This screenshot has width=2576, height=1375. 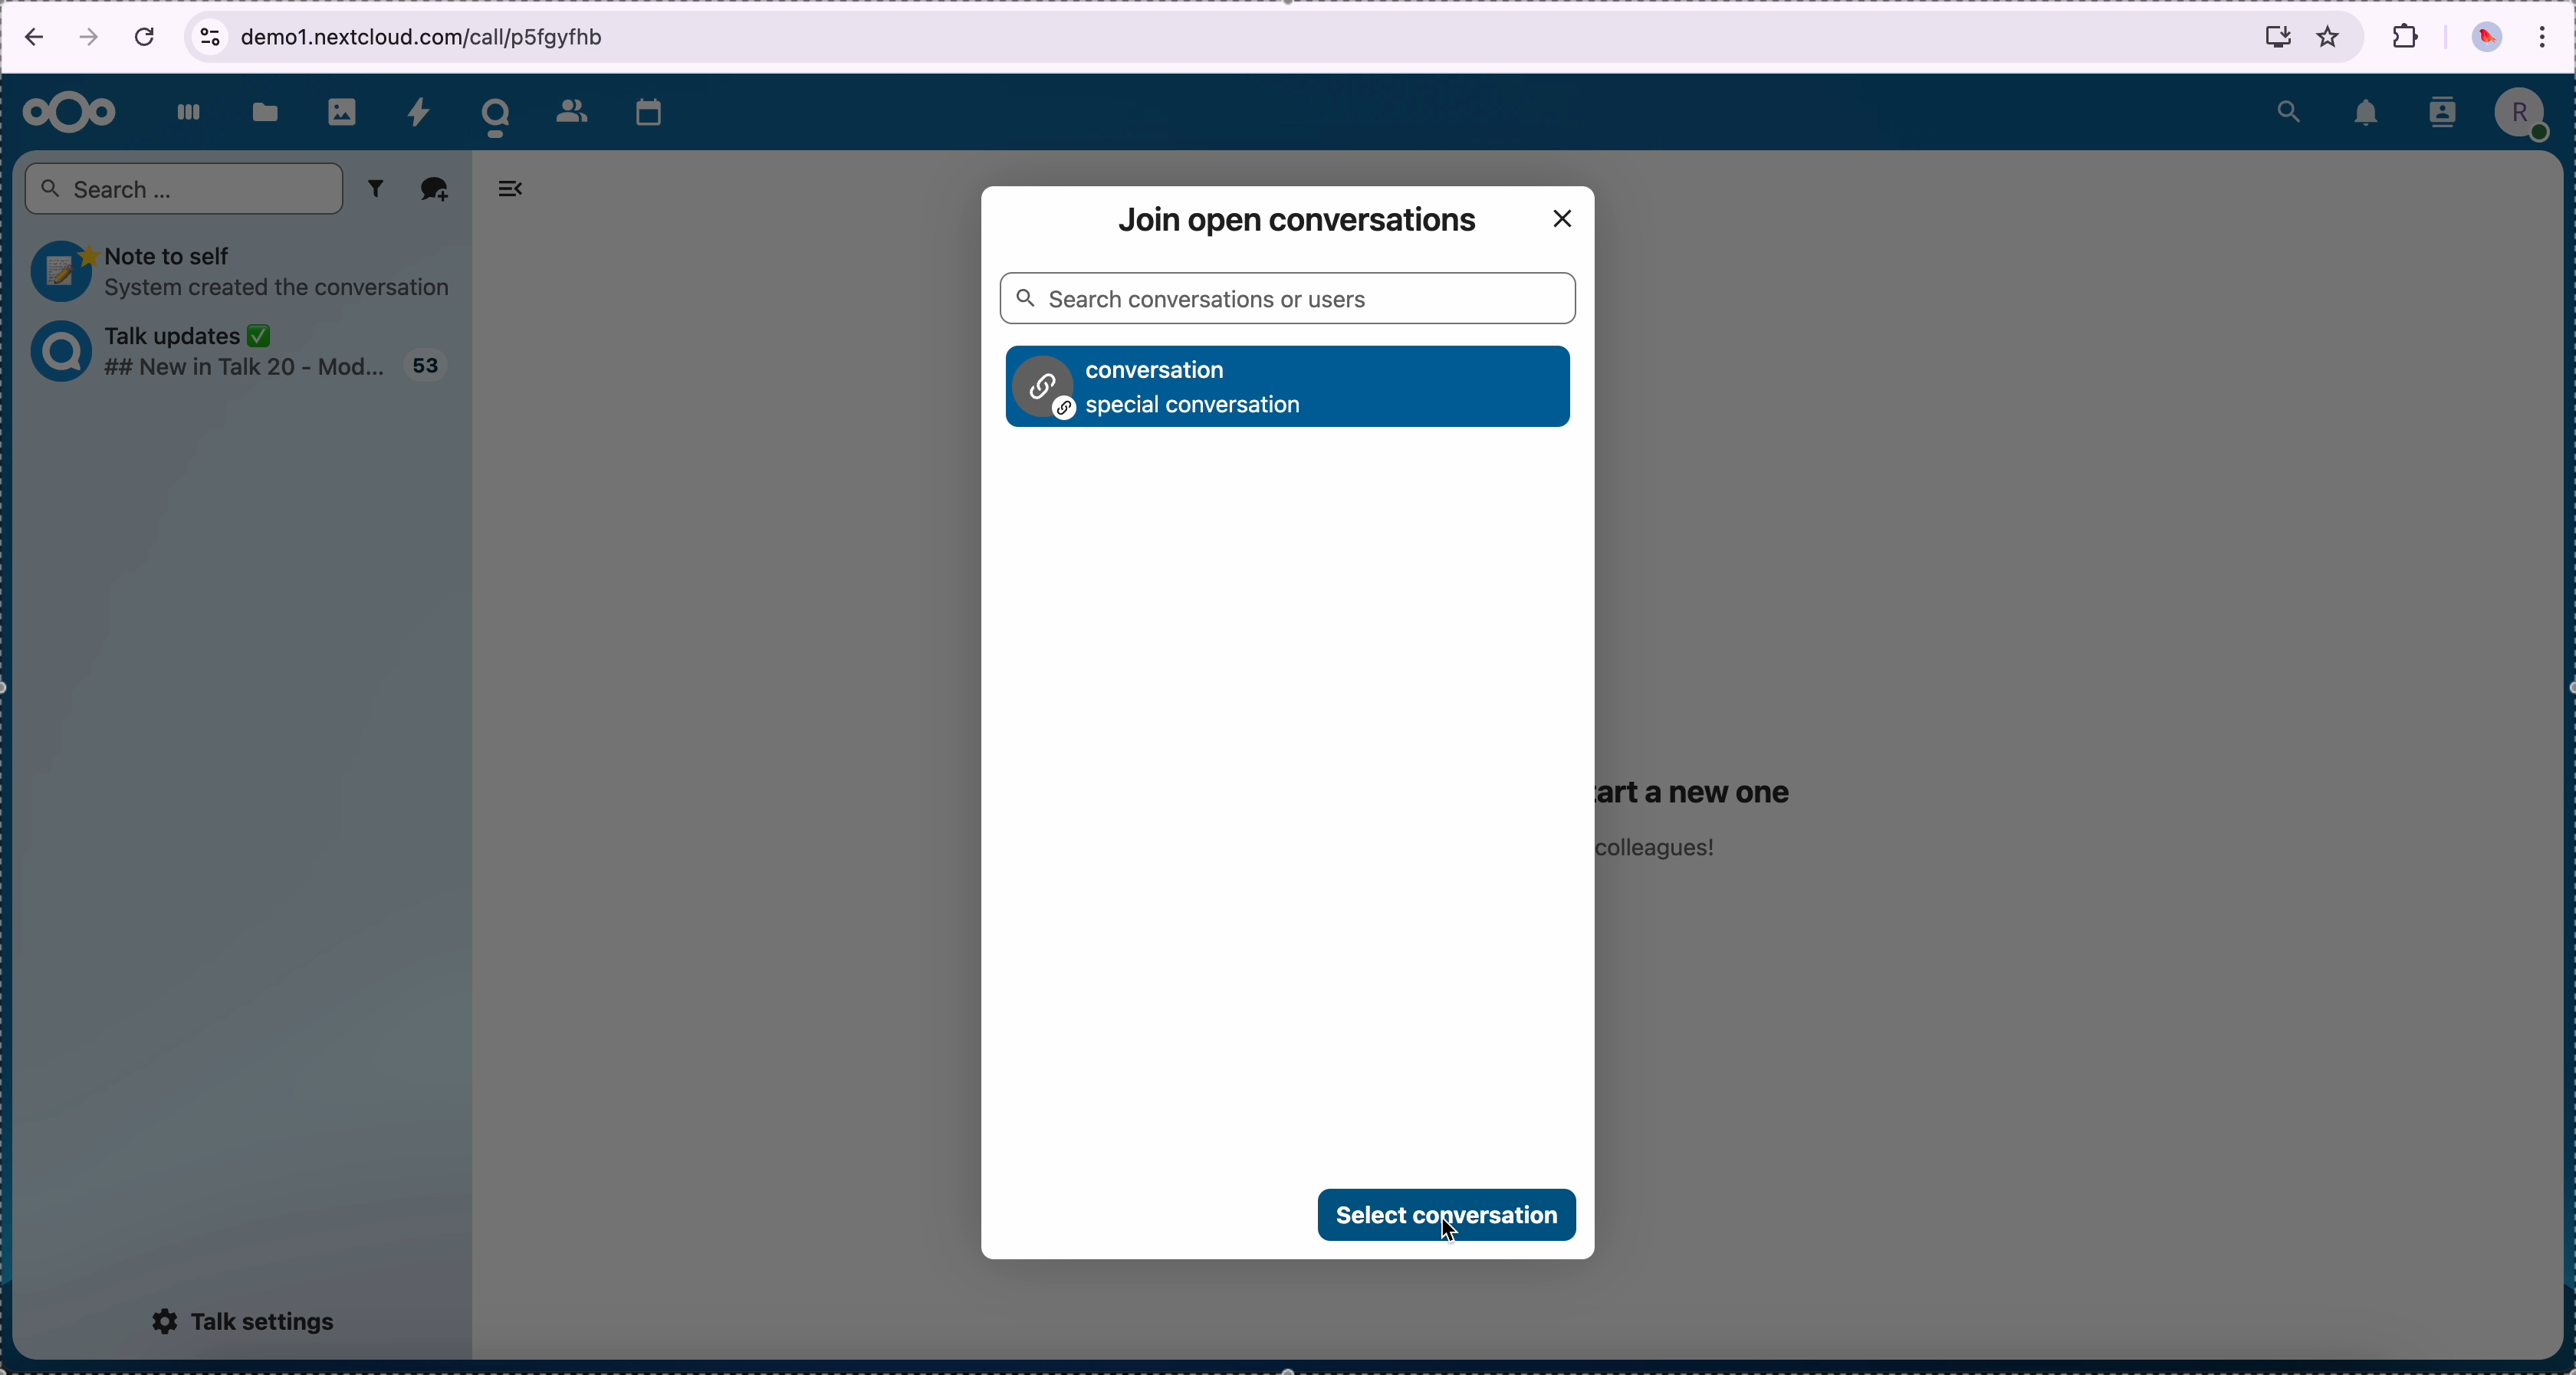 I want to click on talk settings, so click(x=245, y=1322).